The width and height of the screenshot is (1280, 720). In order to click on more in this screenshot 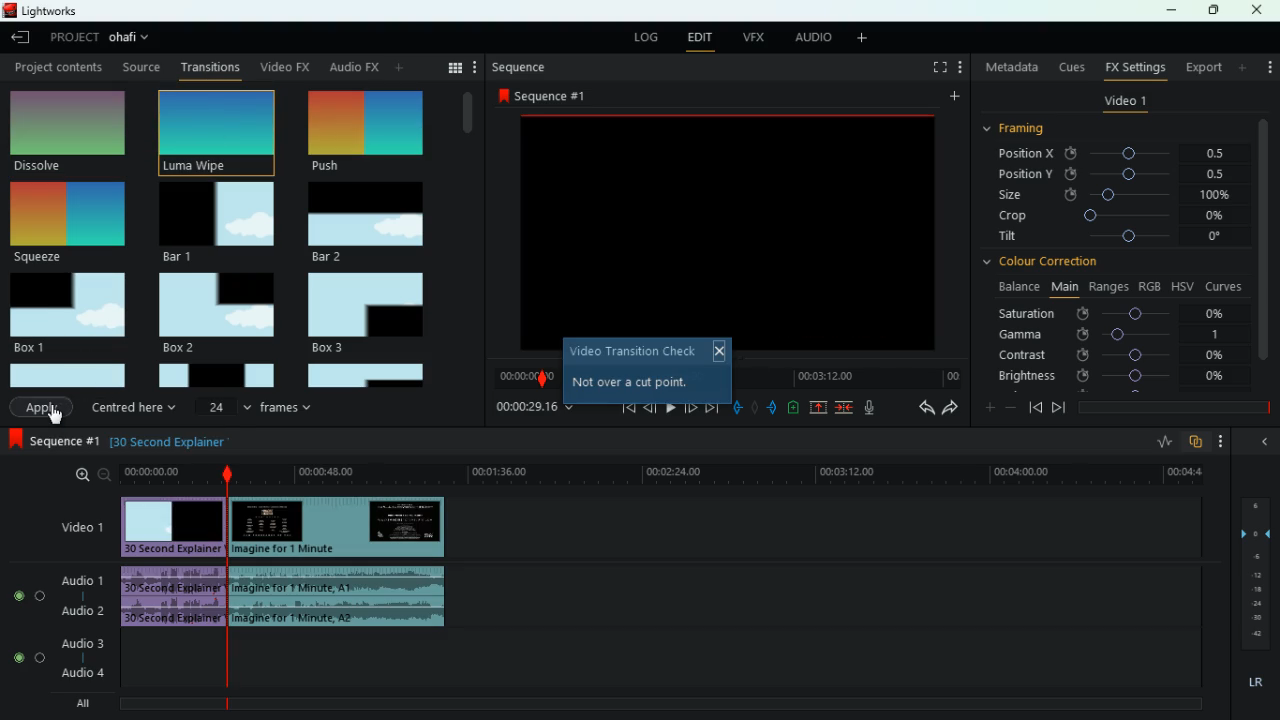, I will do `click(1267, 62)`.